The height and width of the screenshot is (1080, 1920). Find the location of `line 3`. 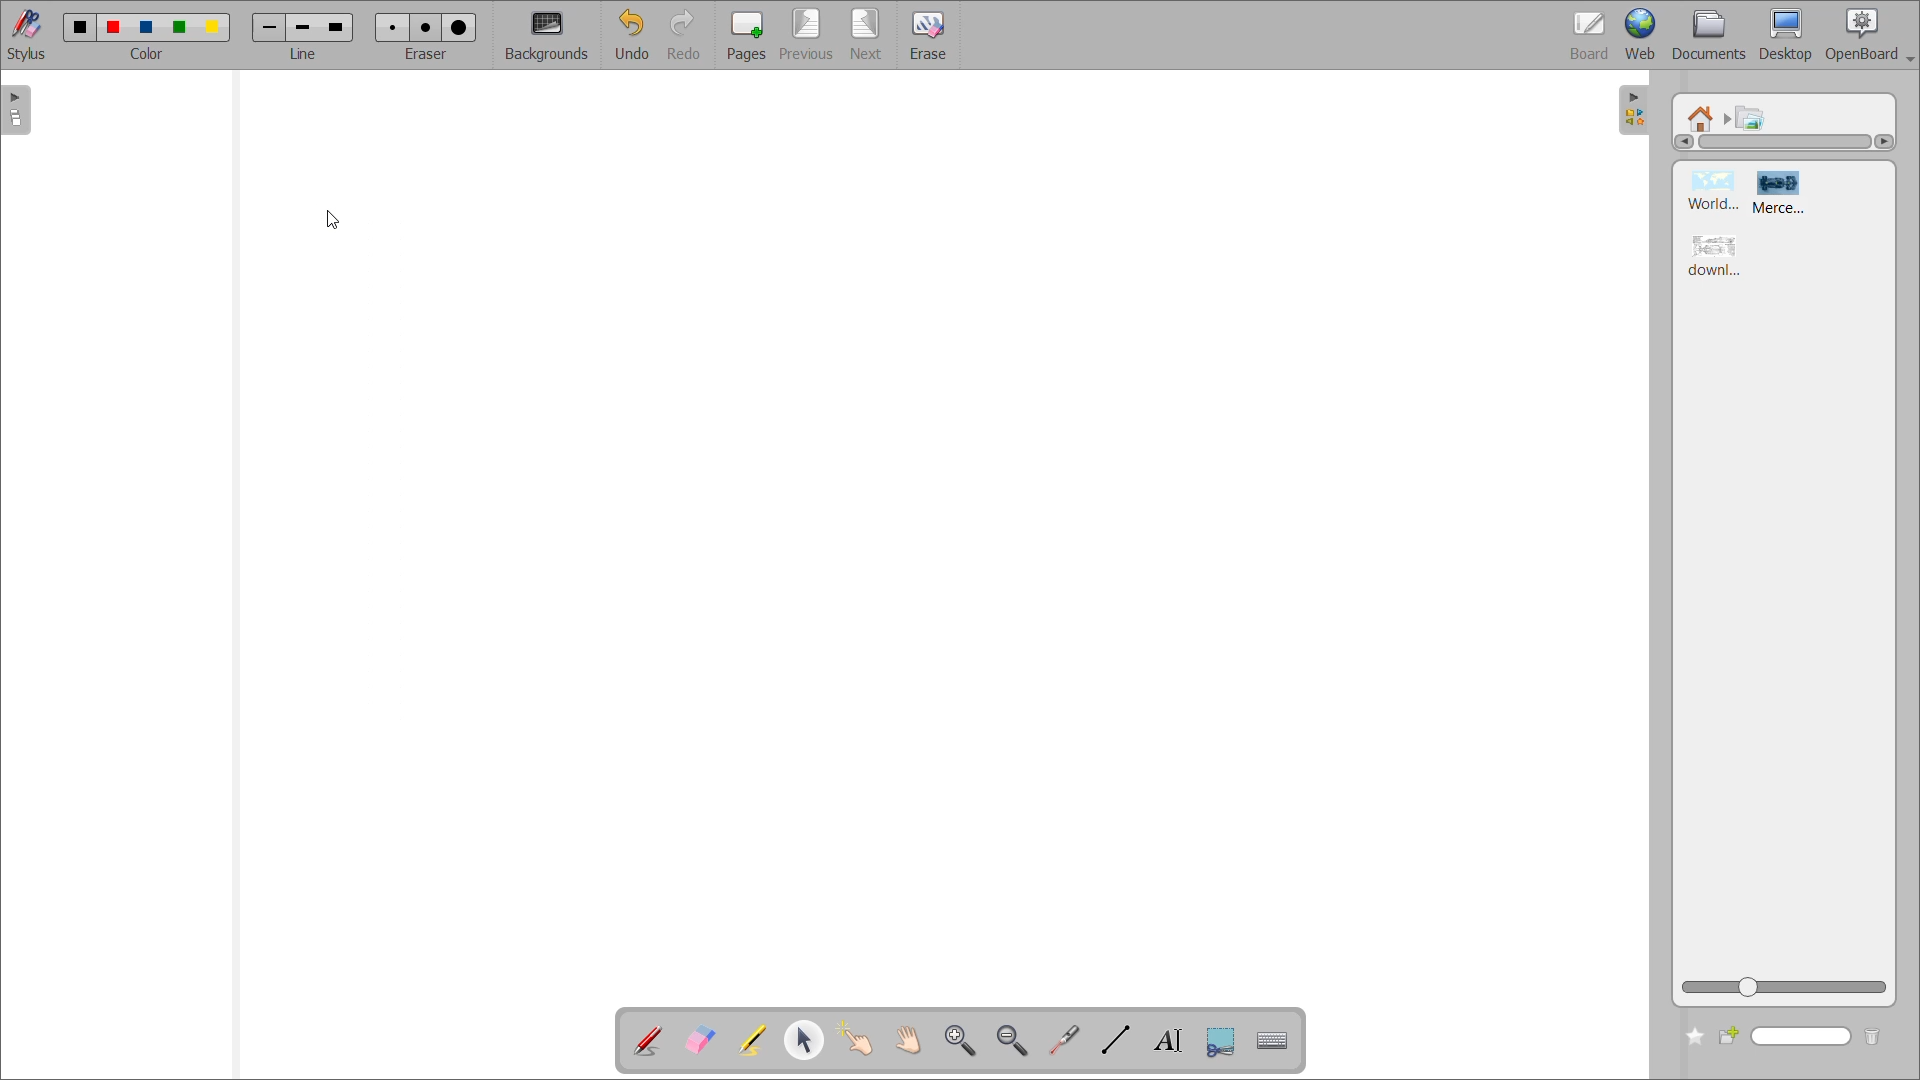

line 3 is located at coordinates (336, 26).